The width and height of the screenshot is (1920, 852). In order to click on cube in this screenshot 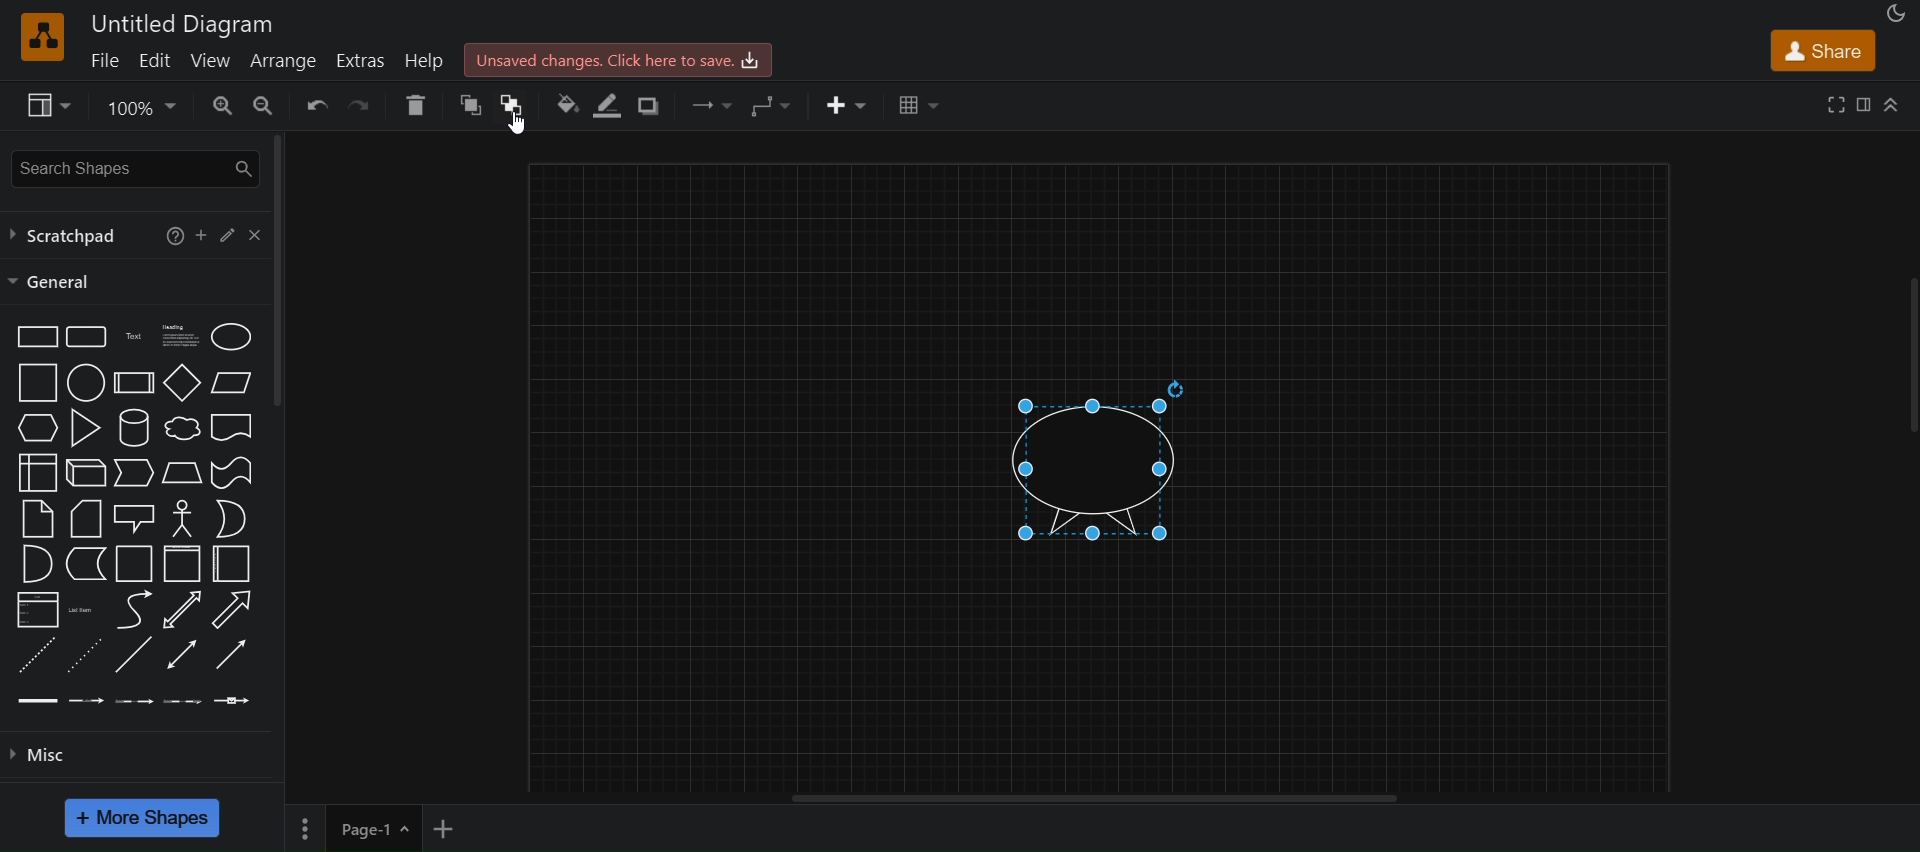, I will do `click(85, 472)`.